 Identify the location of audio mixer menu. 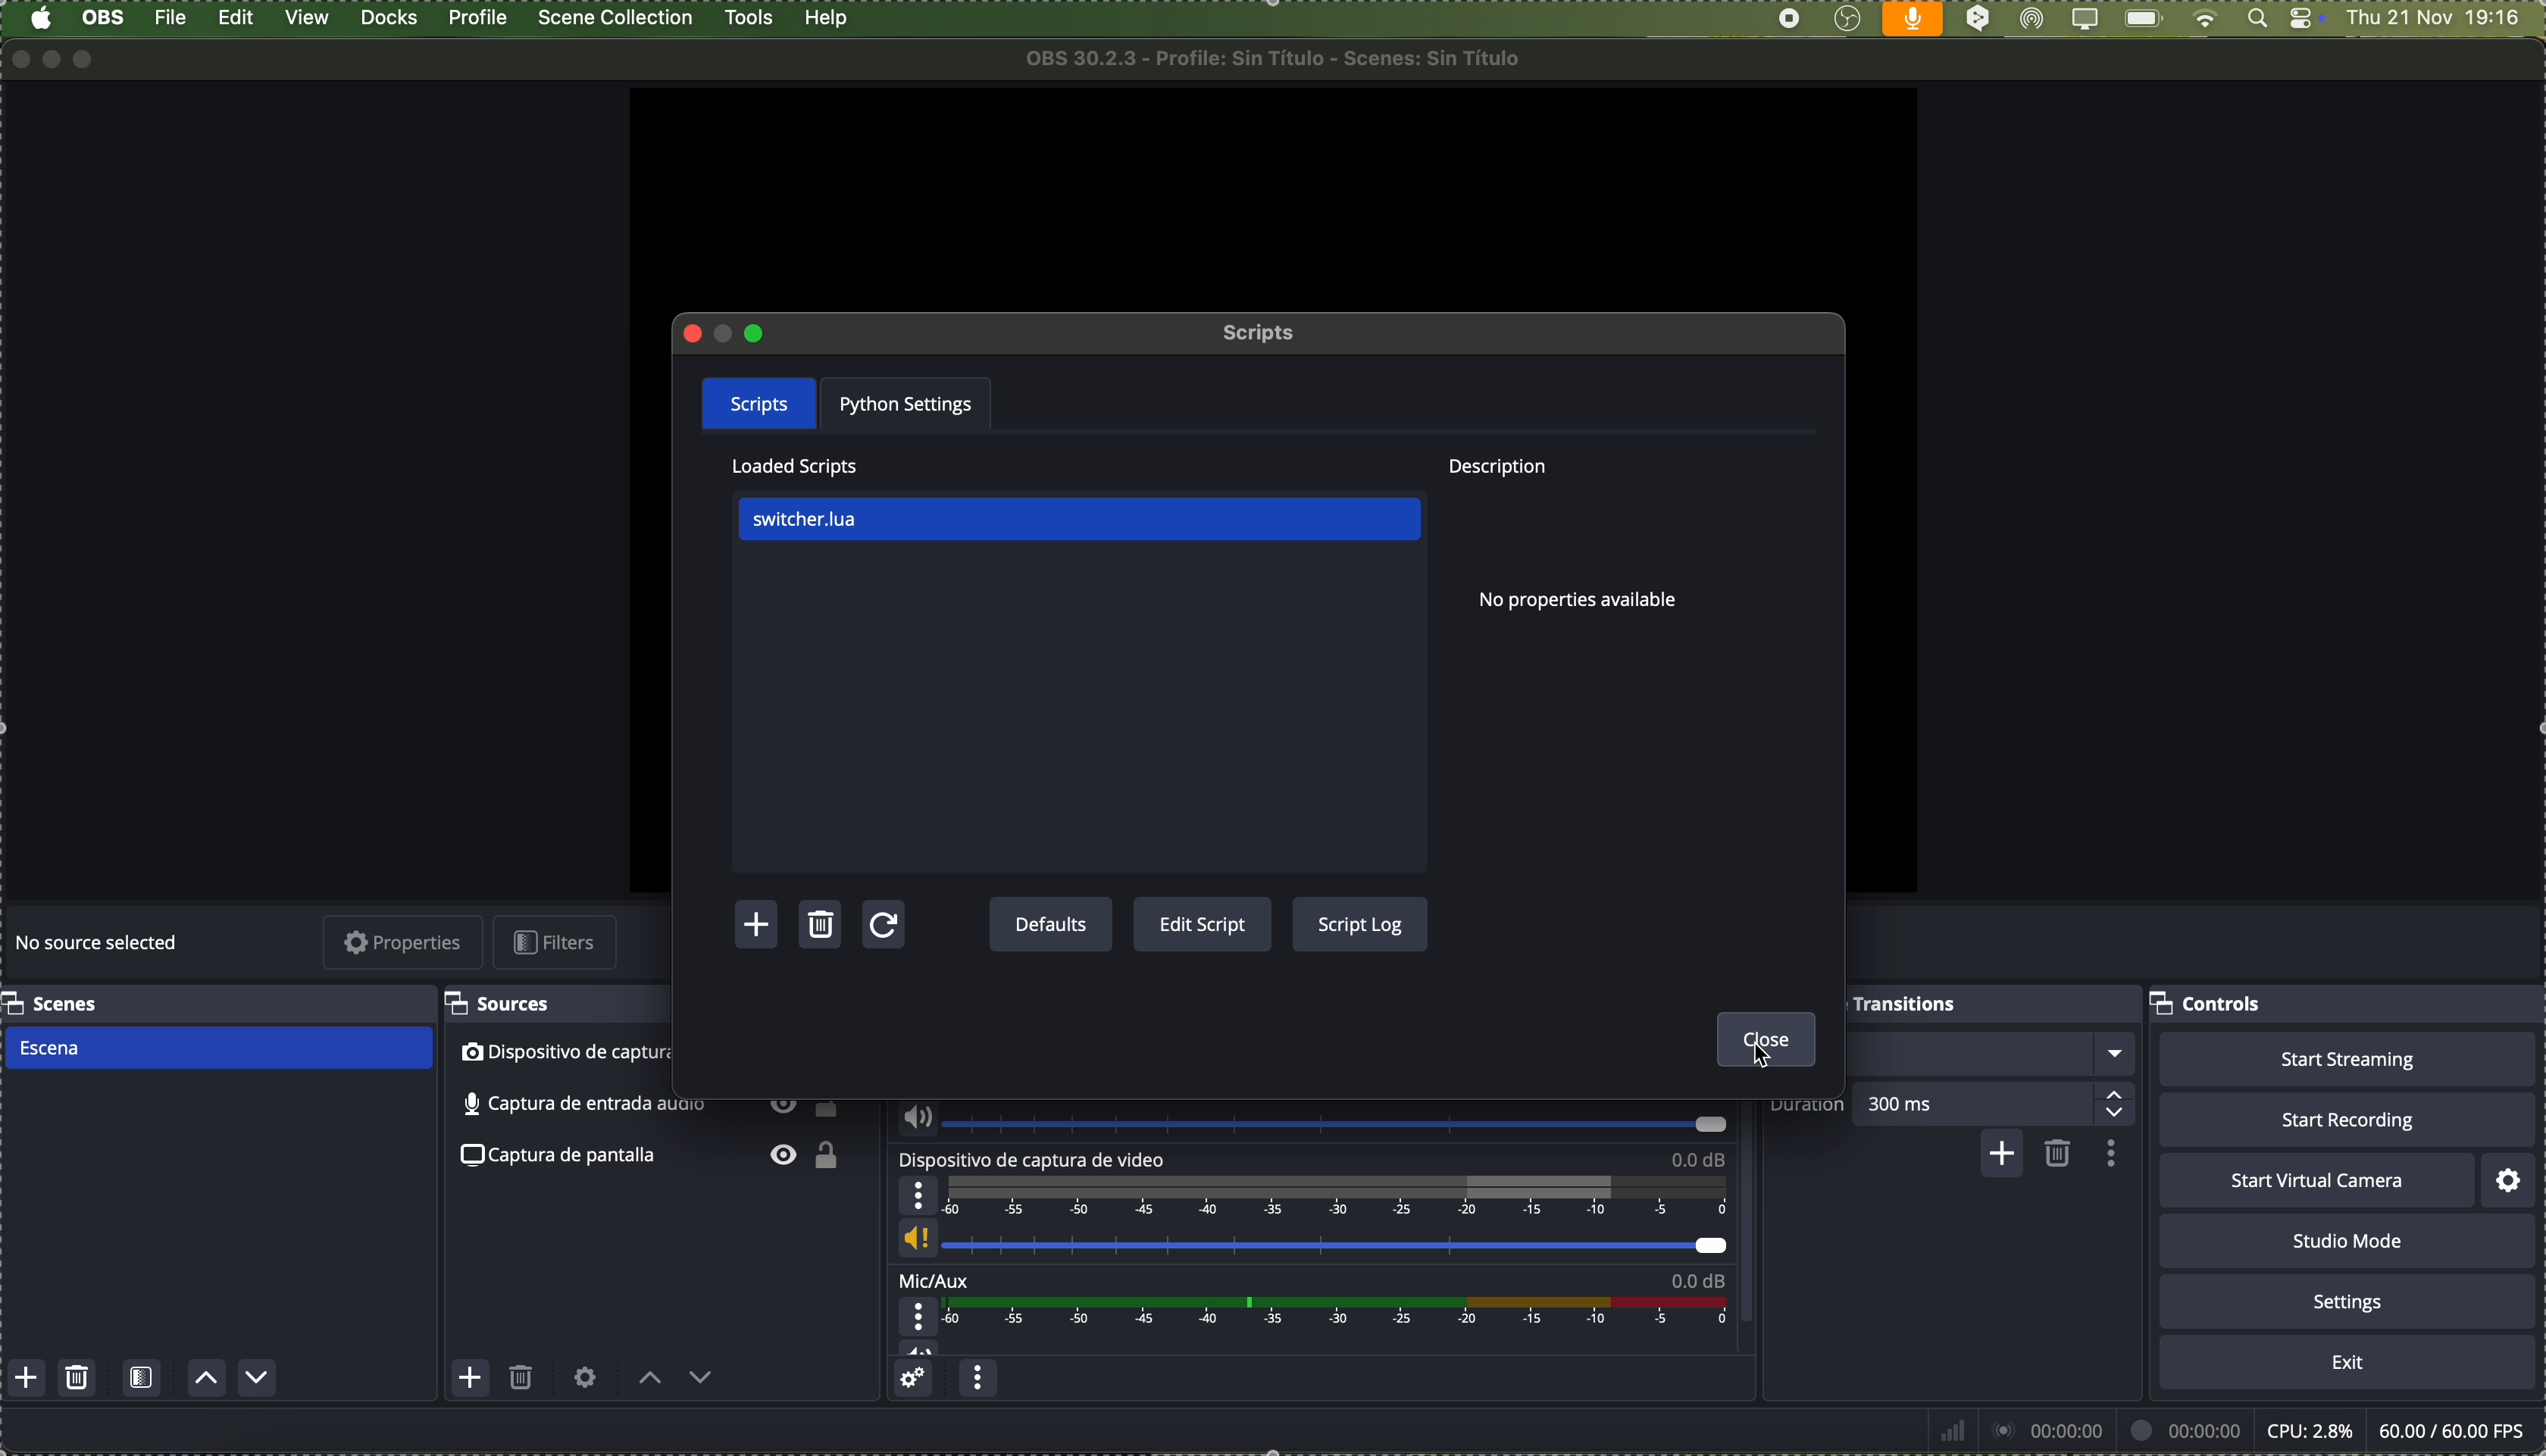
(978, 1381).